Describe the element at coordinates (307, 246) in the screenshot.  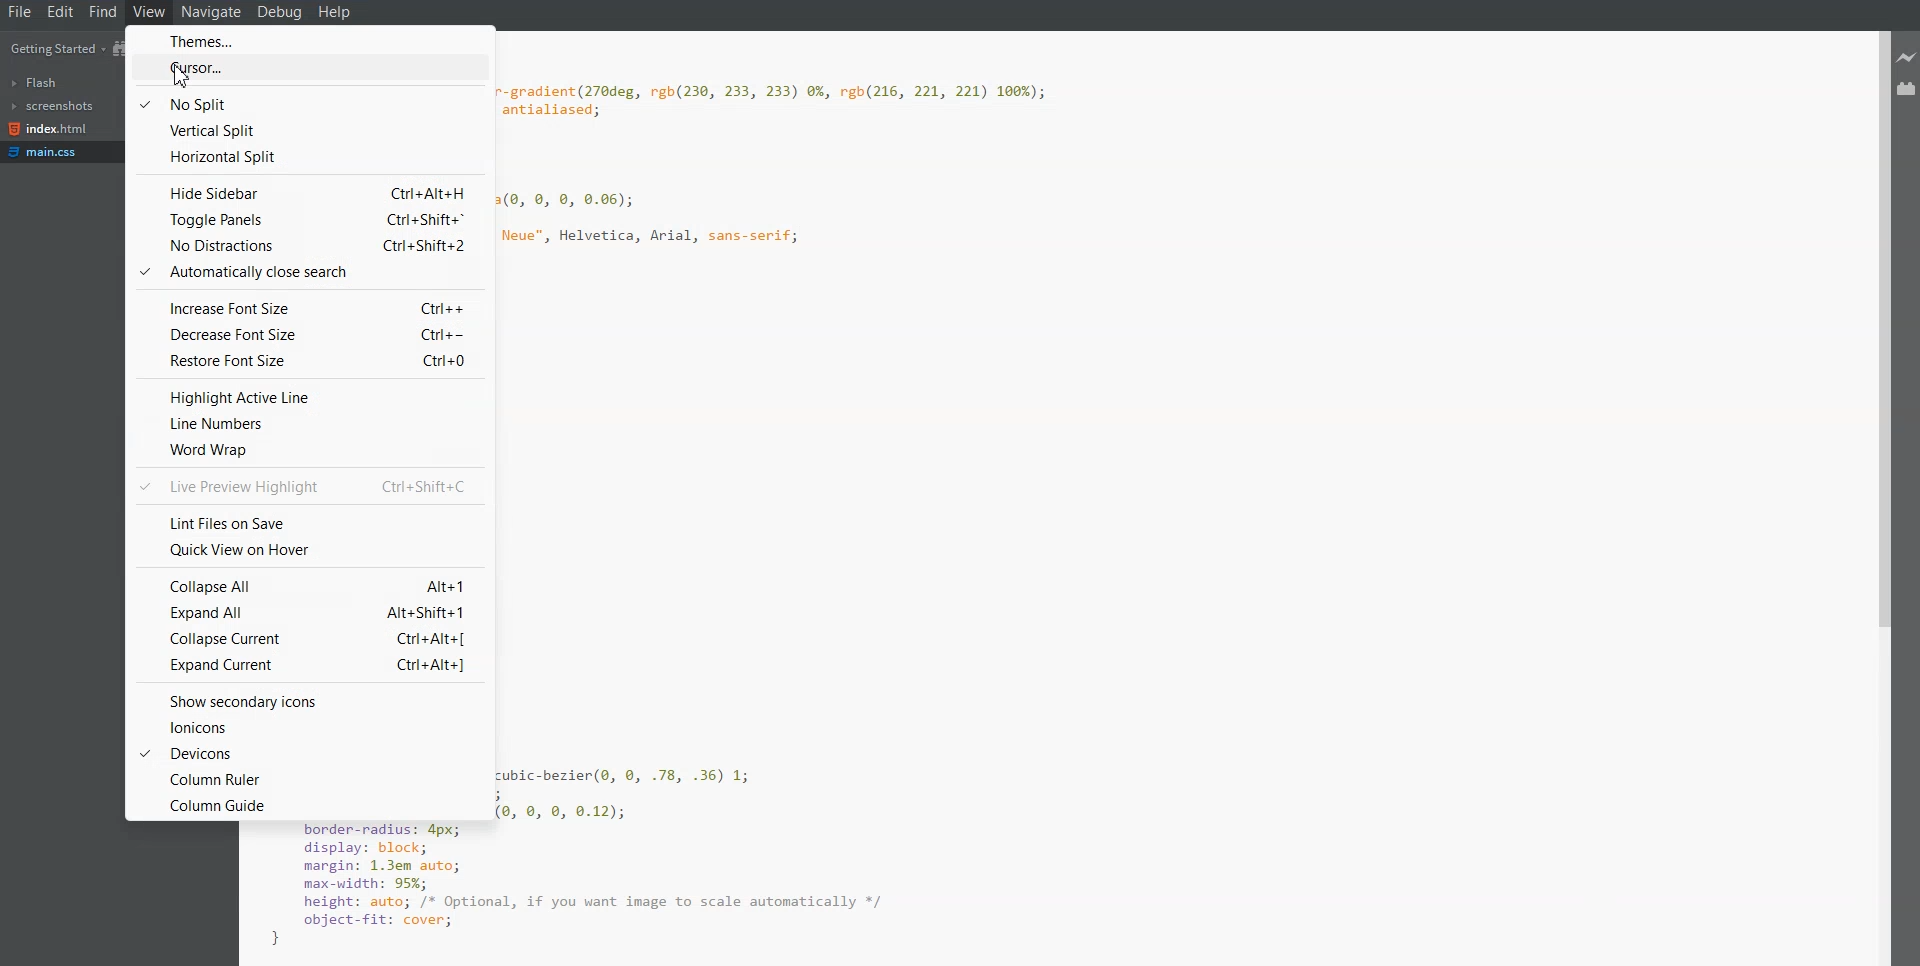
I see `No distractions` at that location.